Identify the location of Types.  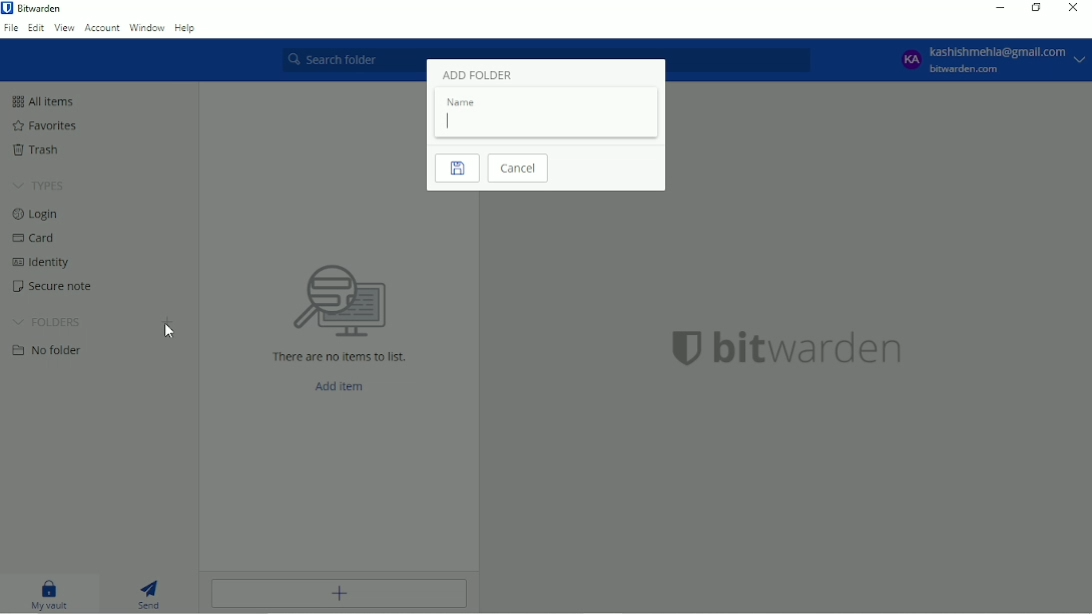
(41, 186).